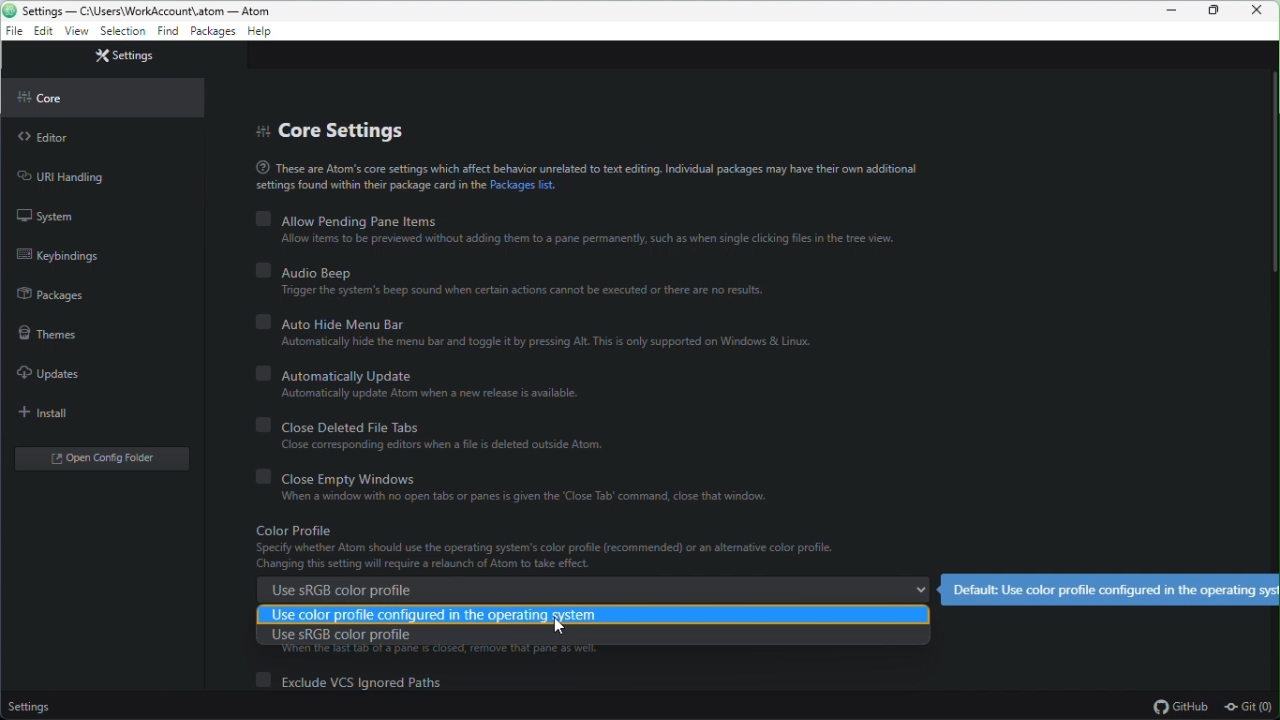 The image size is (1280, 720). Describe the element at coordinates (559, 627) in the screenshot. I see `cursor` at that location.